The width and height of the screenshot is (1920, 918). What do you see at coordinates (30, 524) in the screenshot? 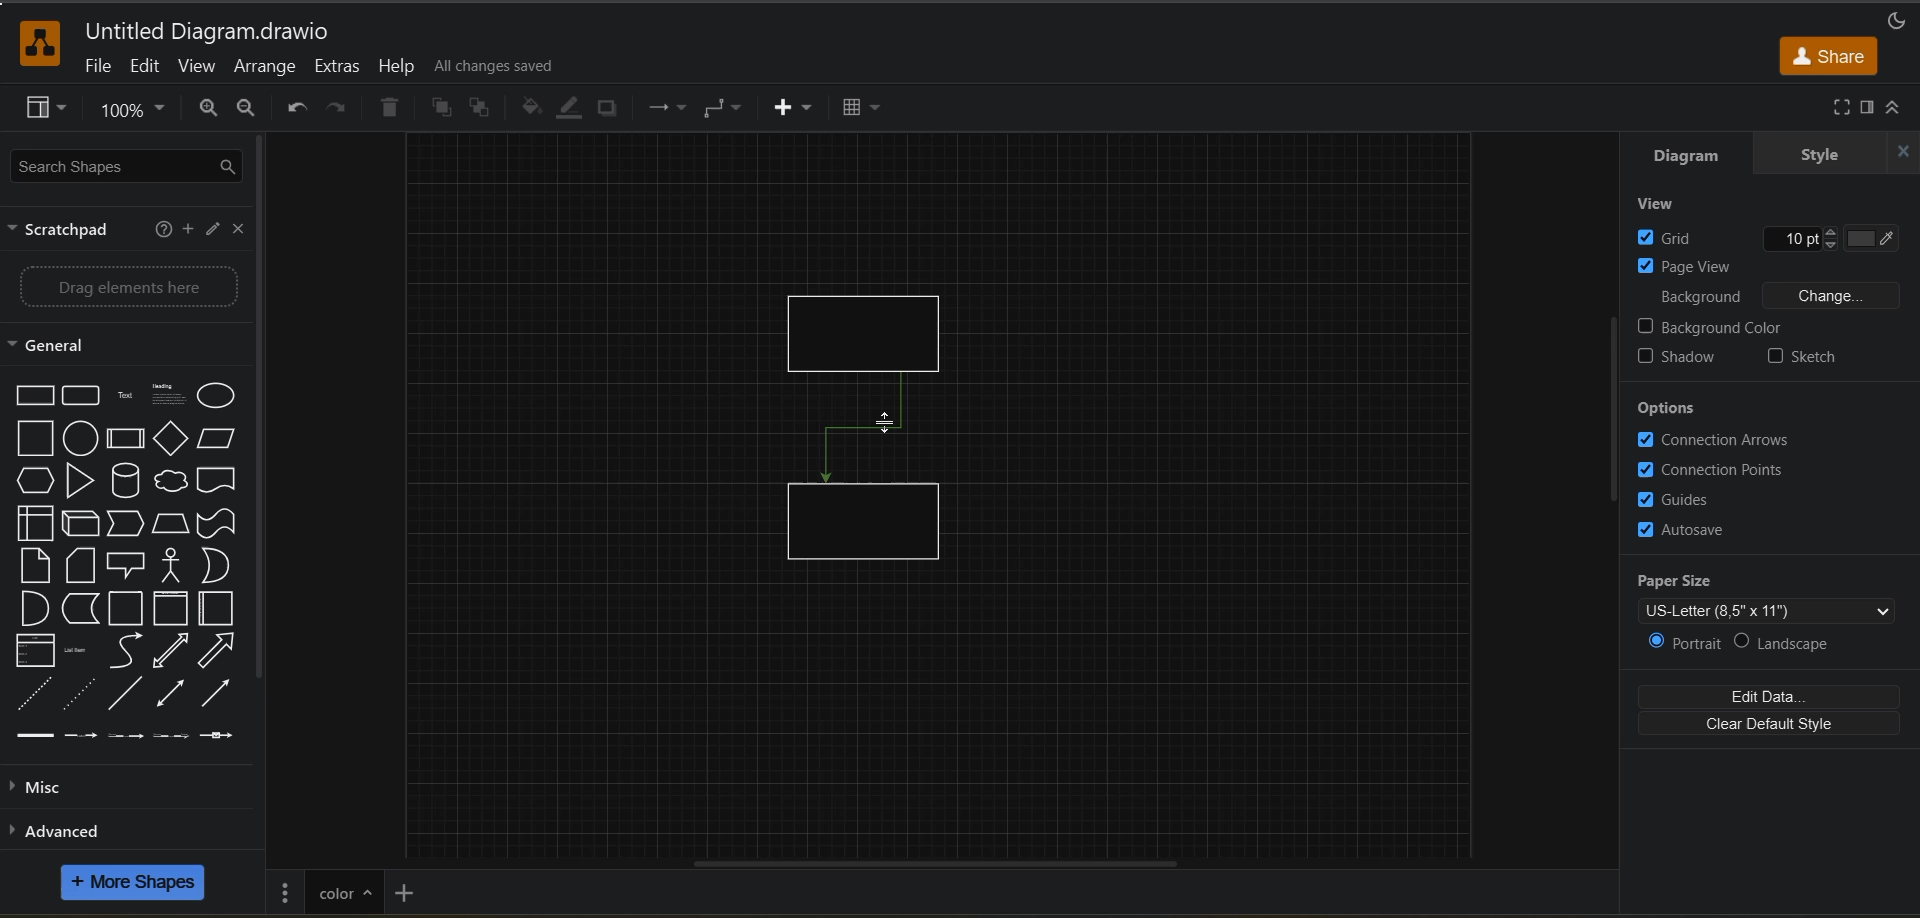
I see `Internal storge` at bounding box center [30, 524].